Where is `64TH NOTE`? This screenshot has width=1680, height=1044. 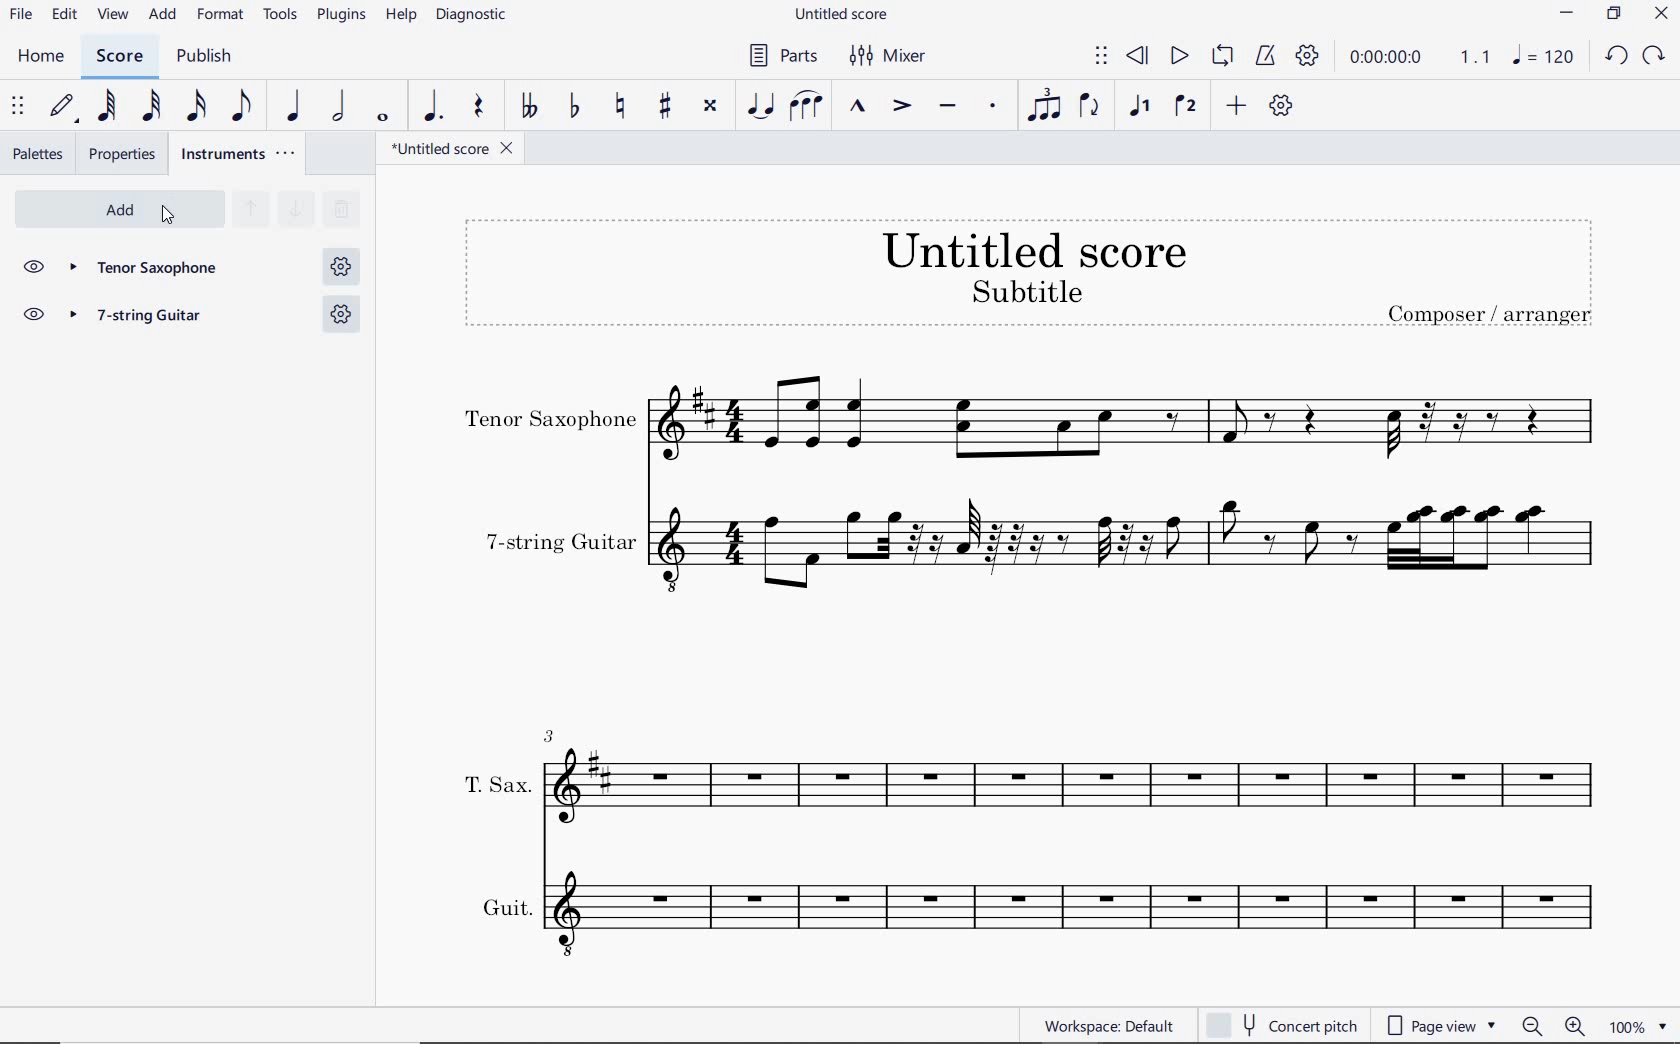 64TH NOTE is located at coordinates (105, 105).